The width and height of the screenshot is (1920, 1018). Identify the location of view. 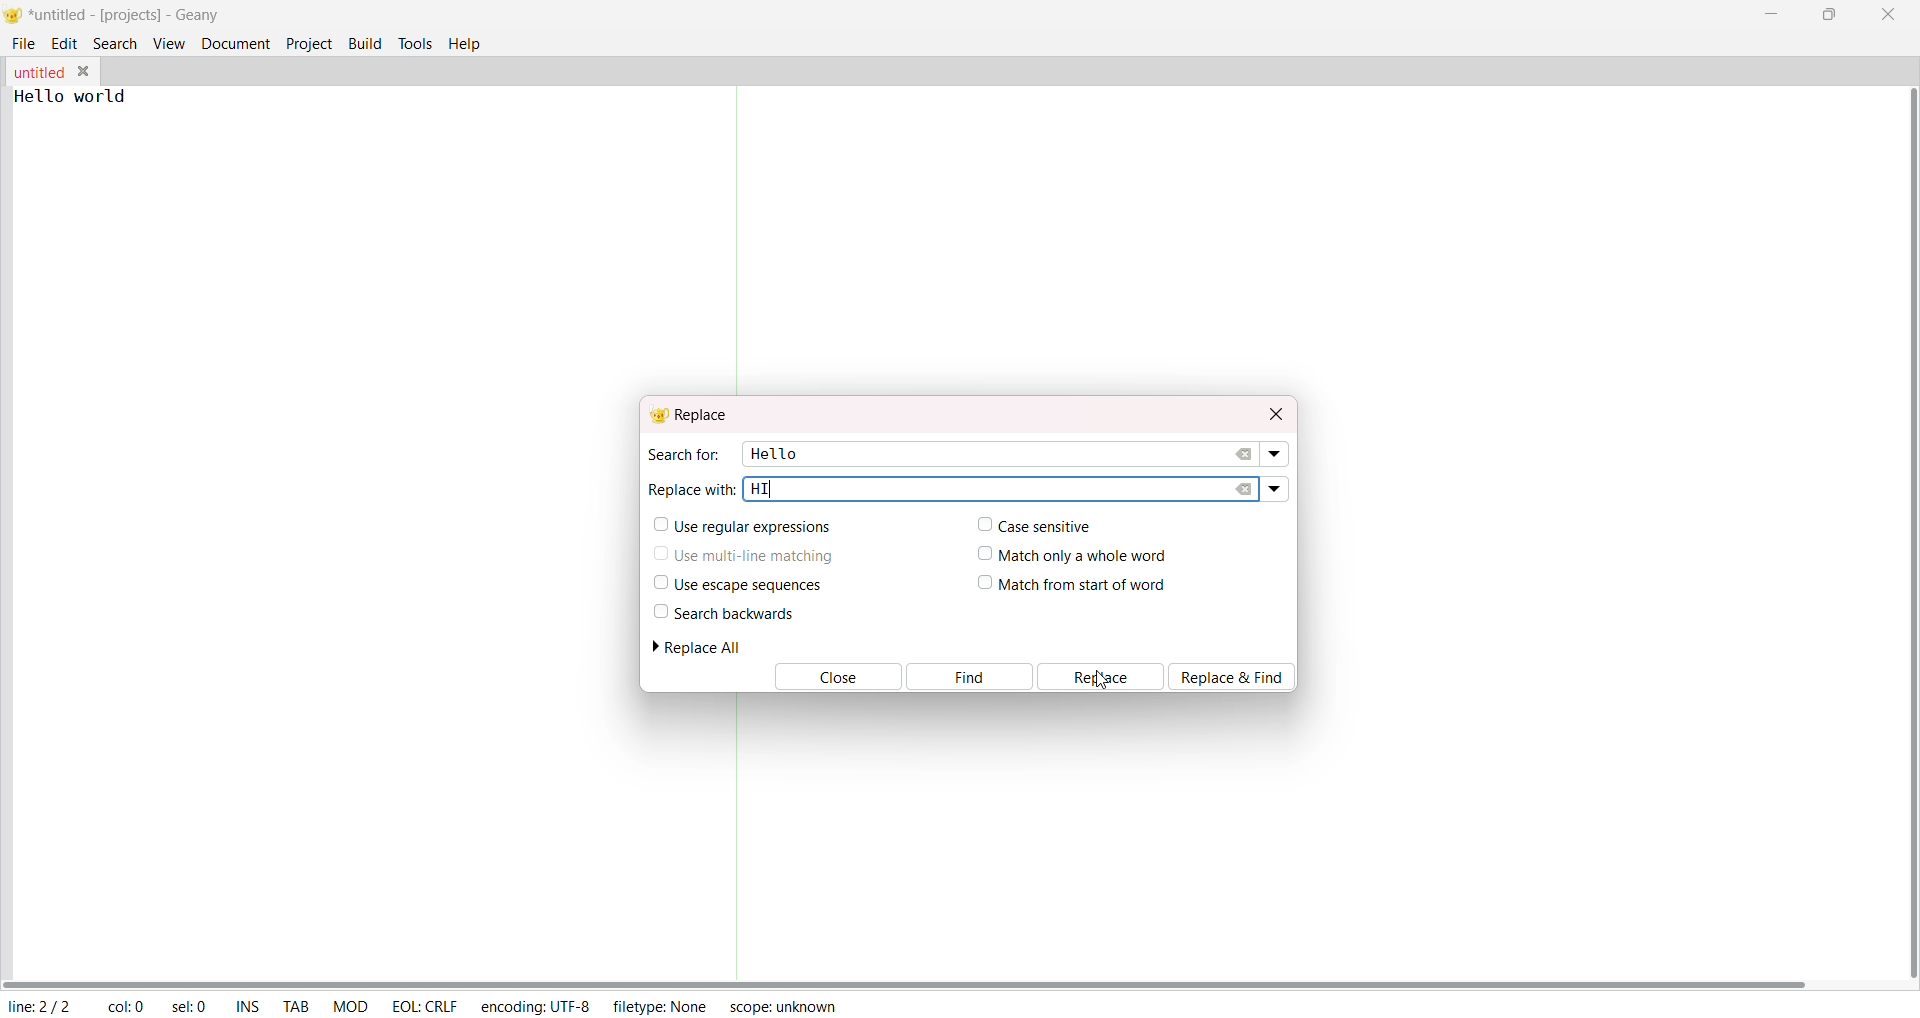
(168, 43).